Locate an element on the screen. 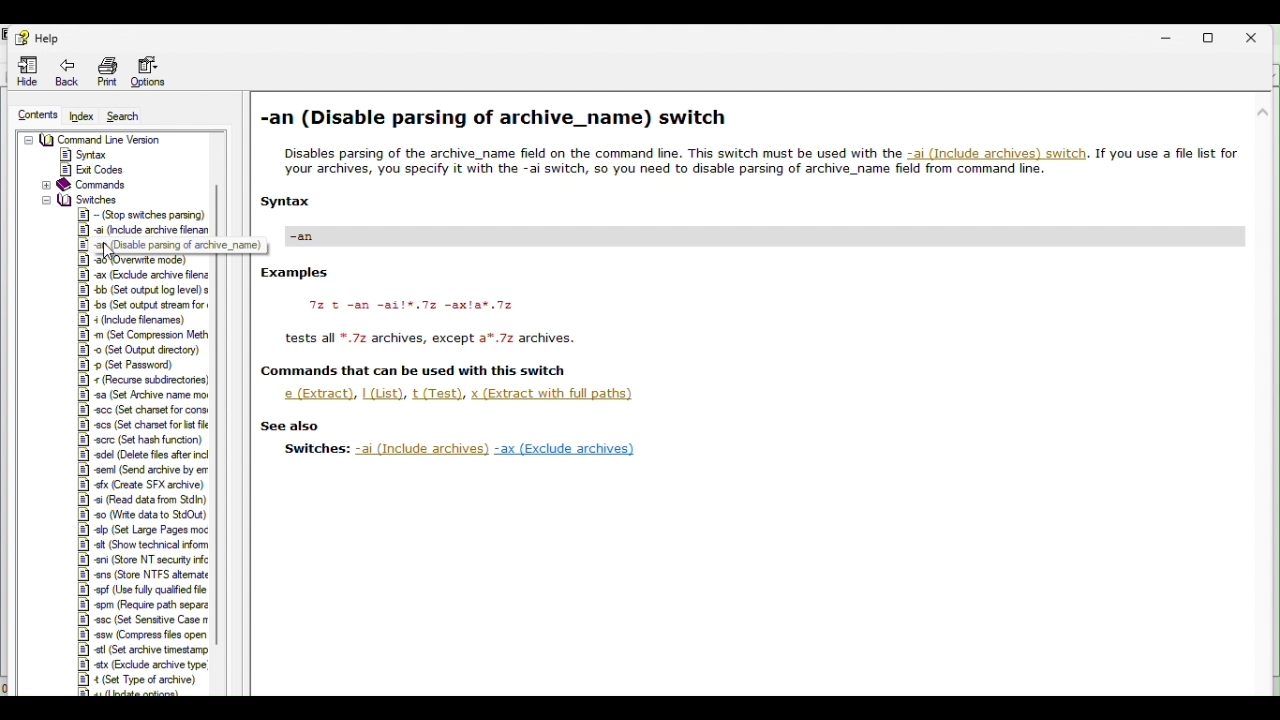 The height and width of the screenshot is (720, 1280). Minimise is located at coordinates (1174, 38).